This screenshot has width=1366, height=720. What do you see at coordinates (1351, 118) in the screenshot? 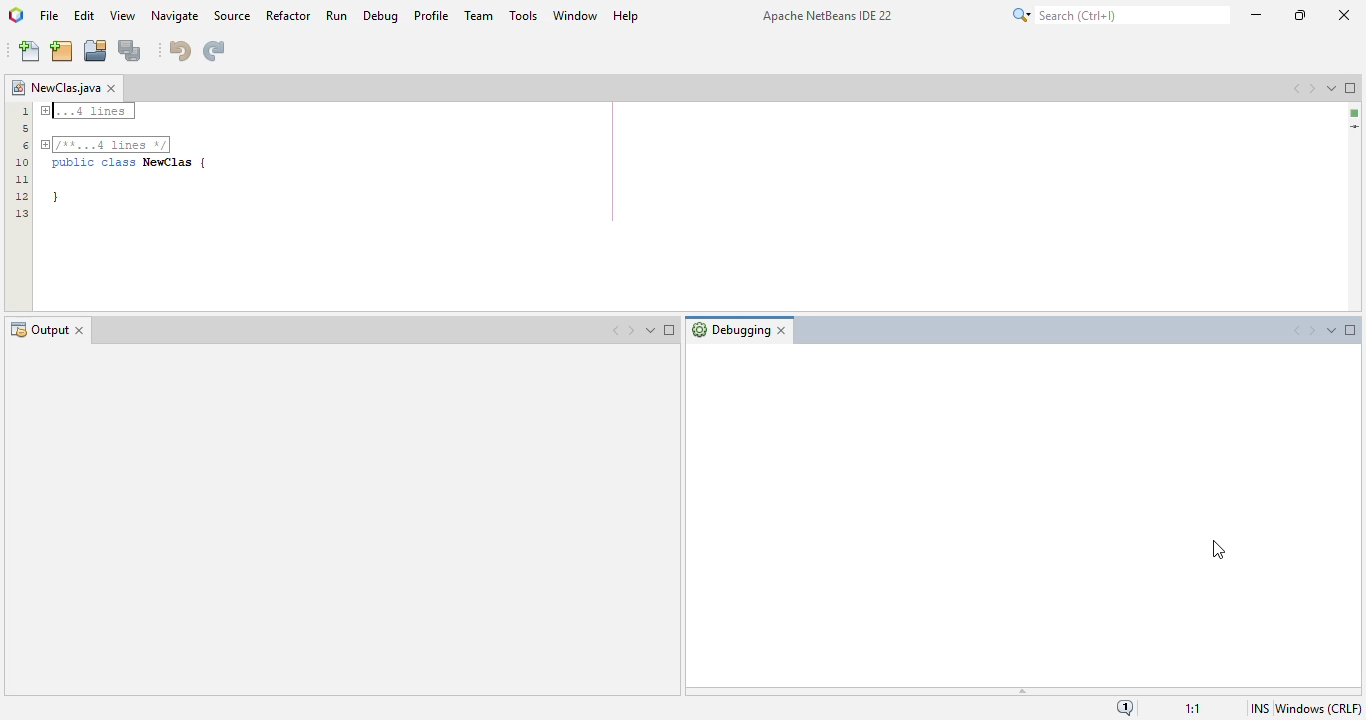
I see `Scrollbar` at bounding box center [1351, 118].